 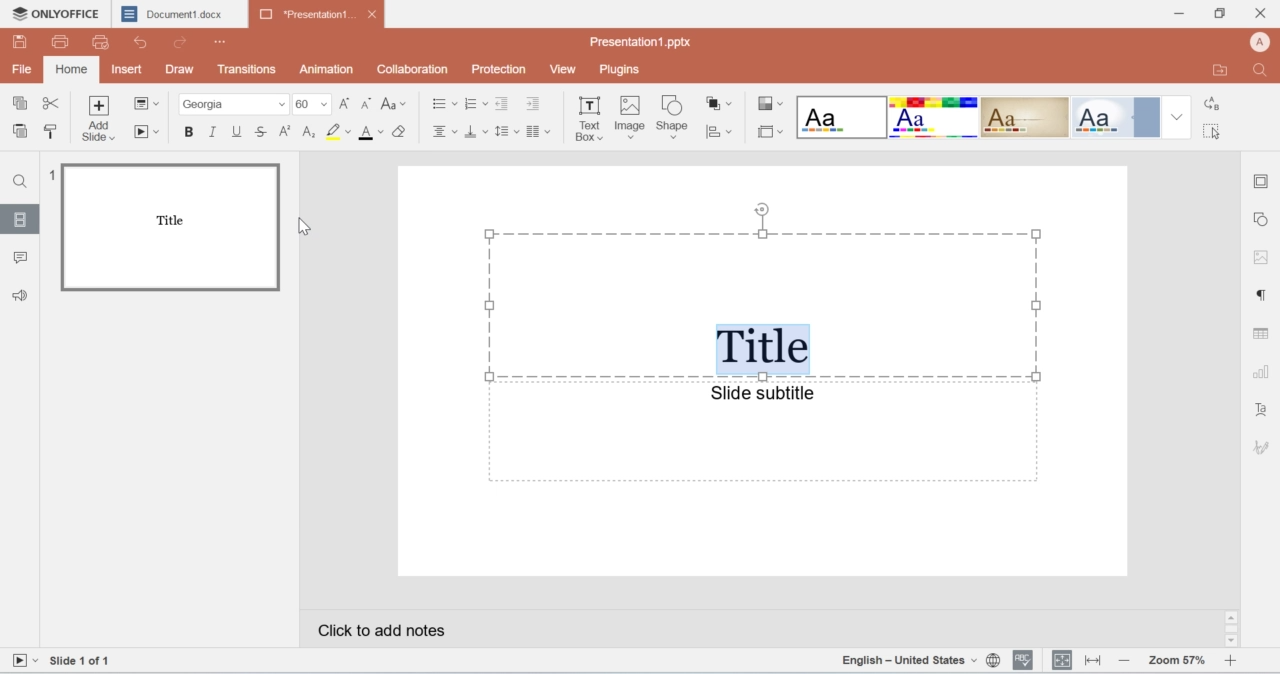 What do you see at coordinates (347, 106) in the screenshot?
I see `increase font size` at bounding box center [347, 106].